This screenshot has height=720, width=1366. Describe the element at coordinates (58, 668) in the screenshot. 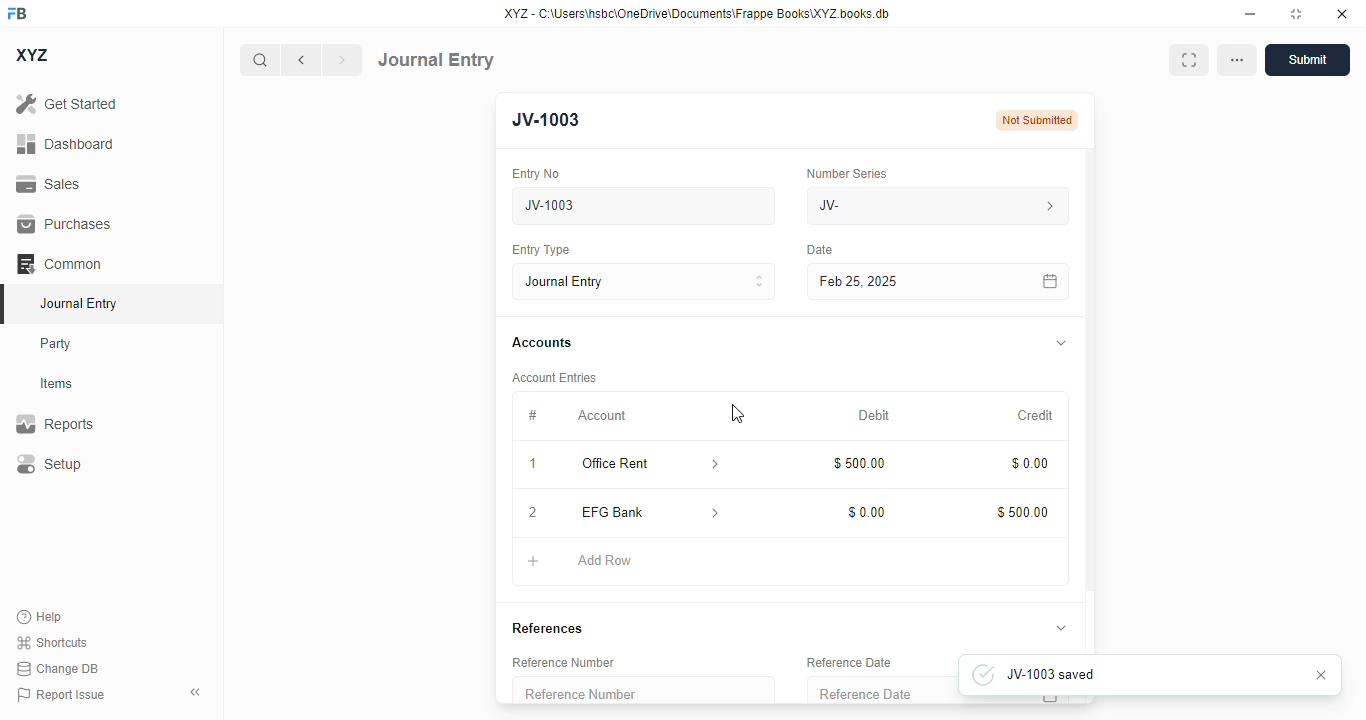

I see `change DB` at that location.